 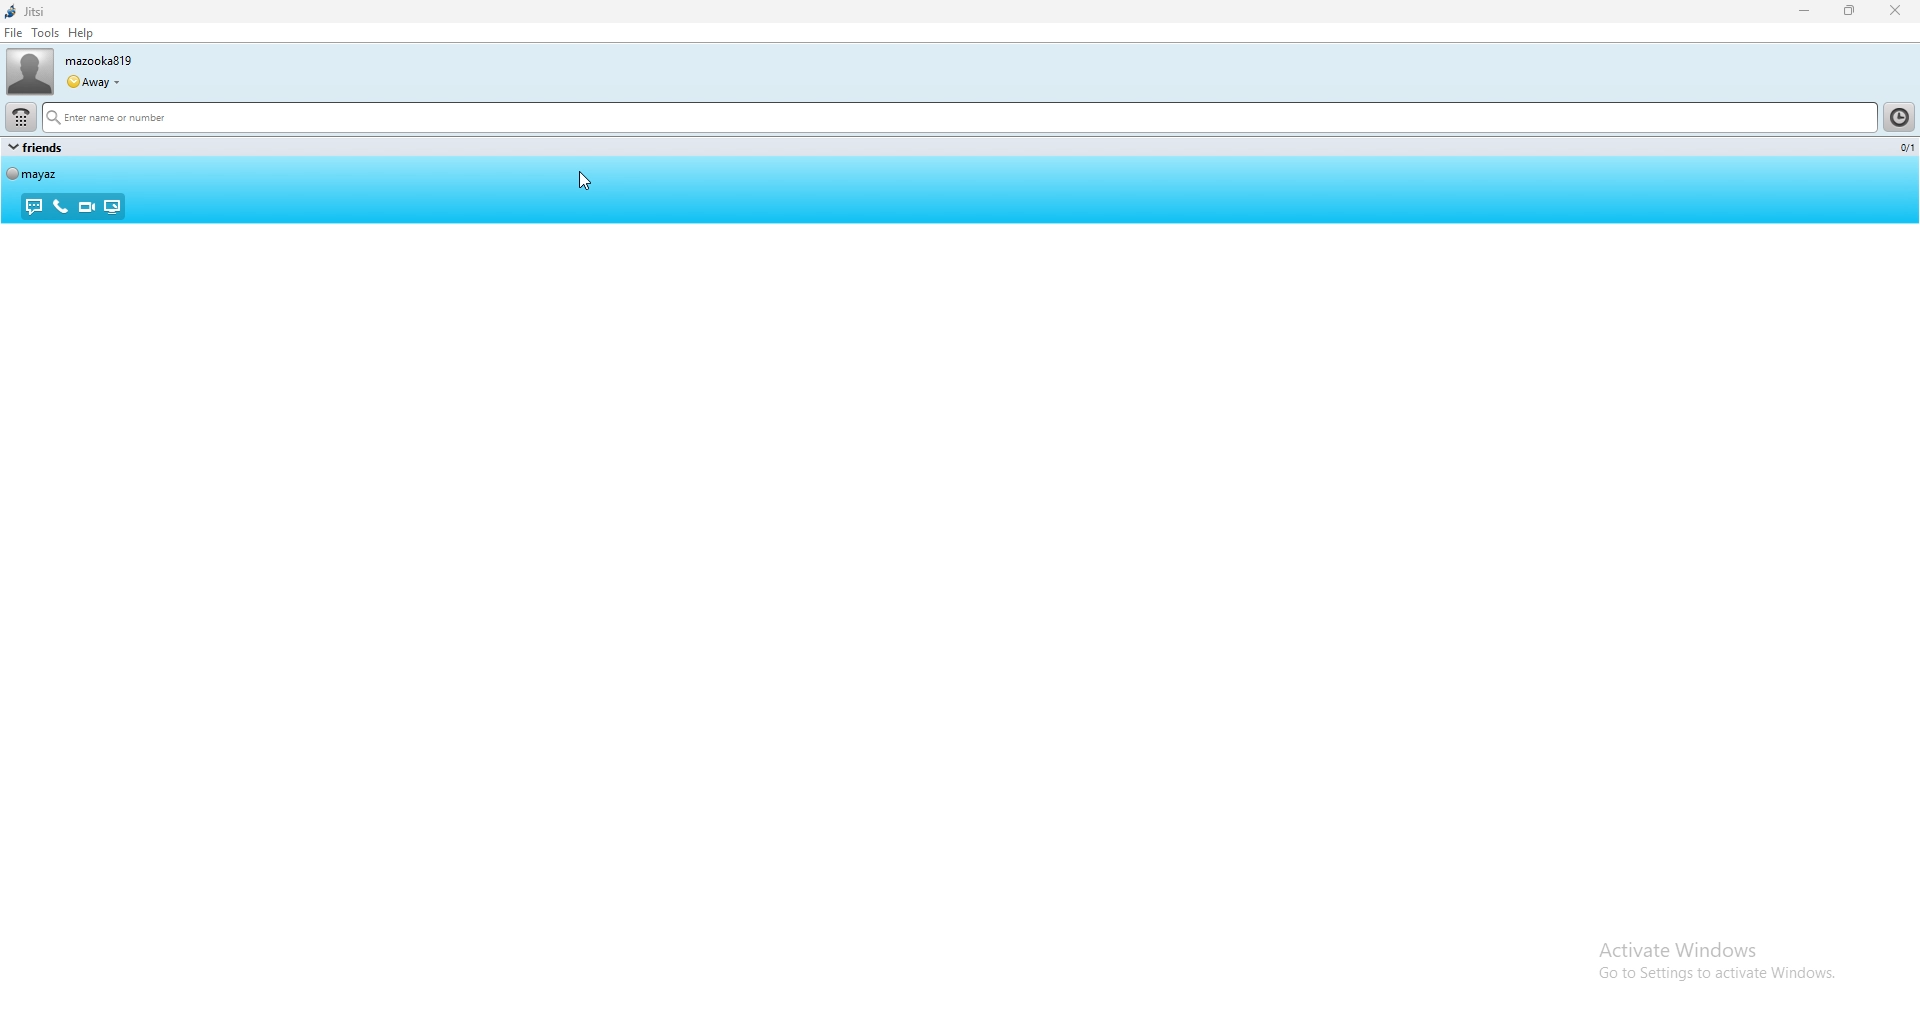 I want to click on share desktop, so click(x=111, y=207).